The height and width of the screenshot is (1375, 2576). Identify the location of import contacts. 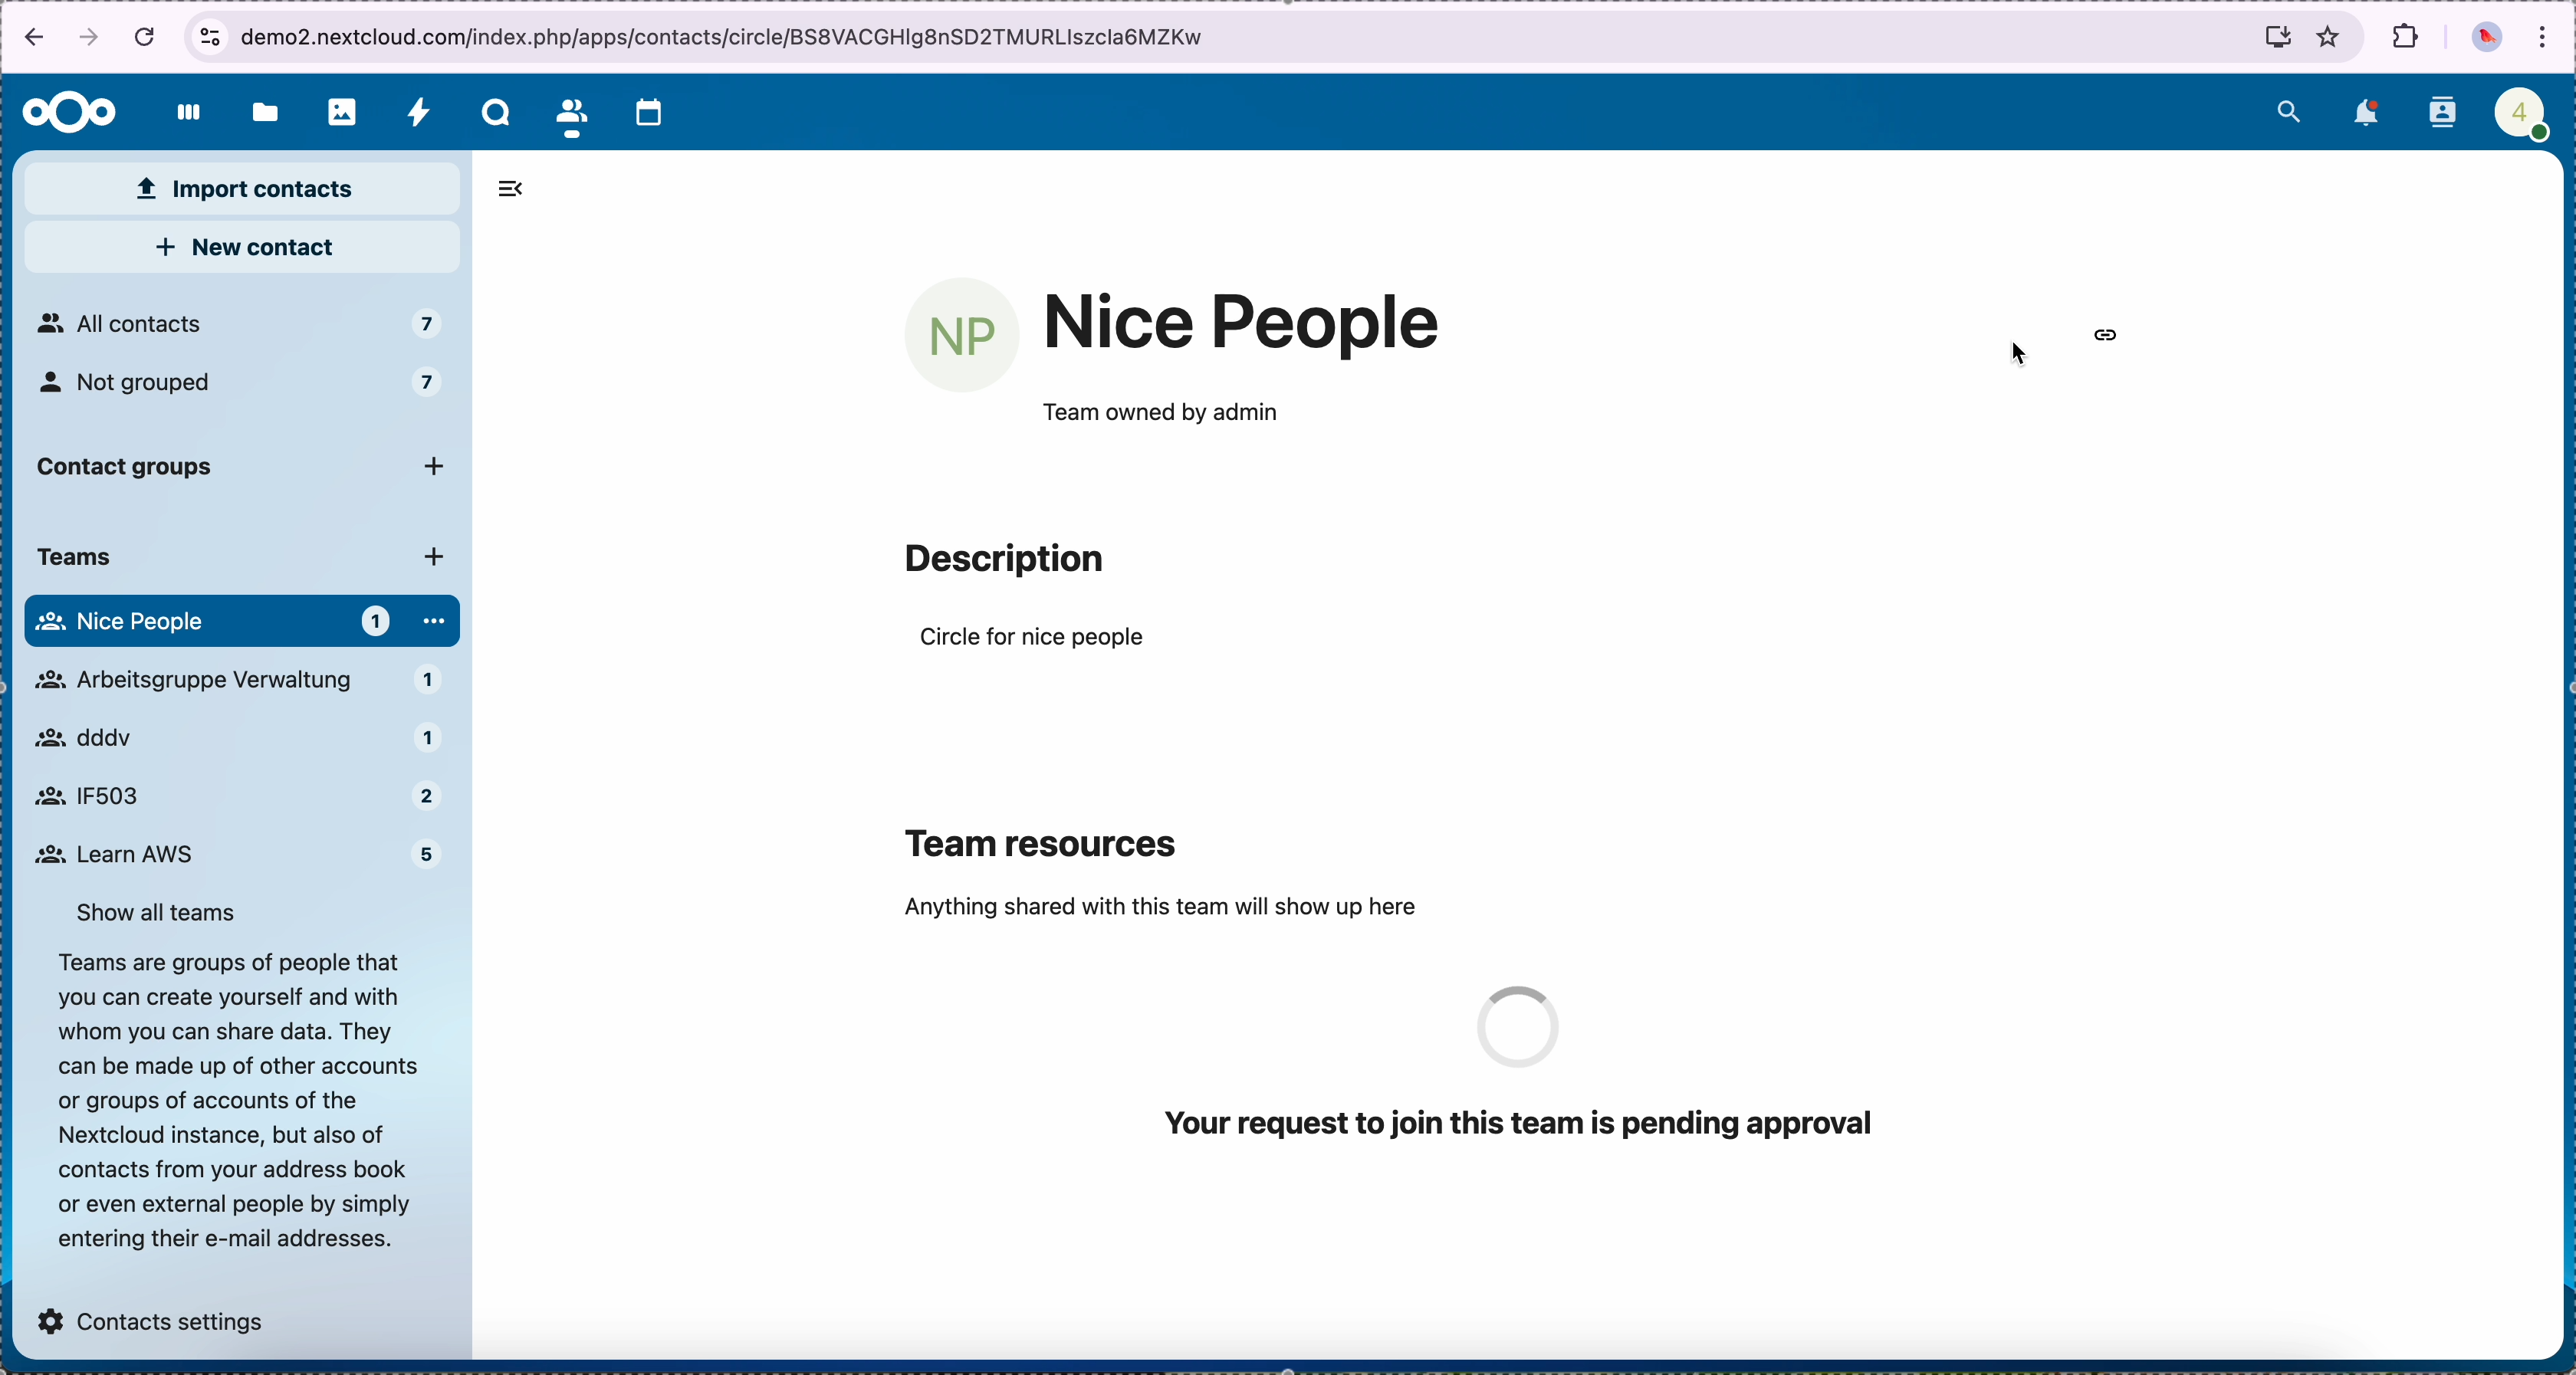
(243, 189).